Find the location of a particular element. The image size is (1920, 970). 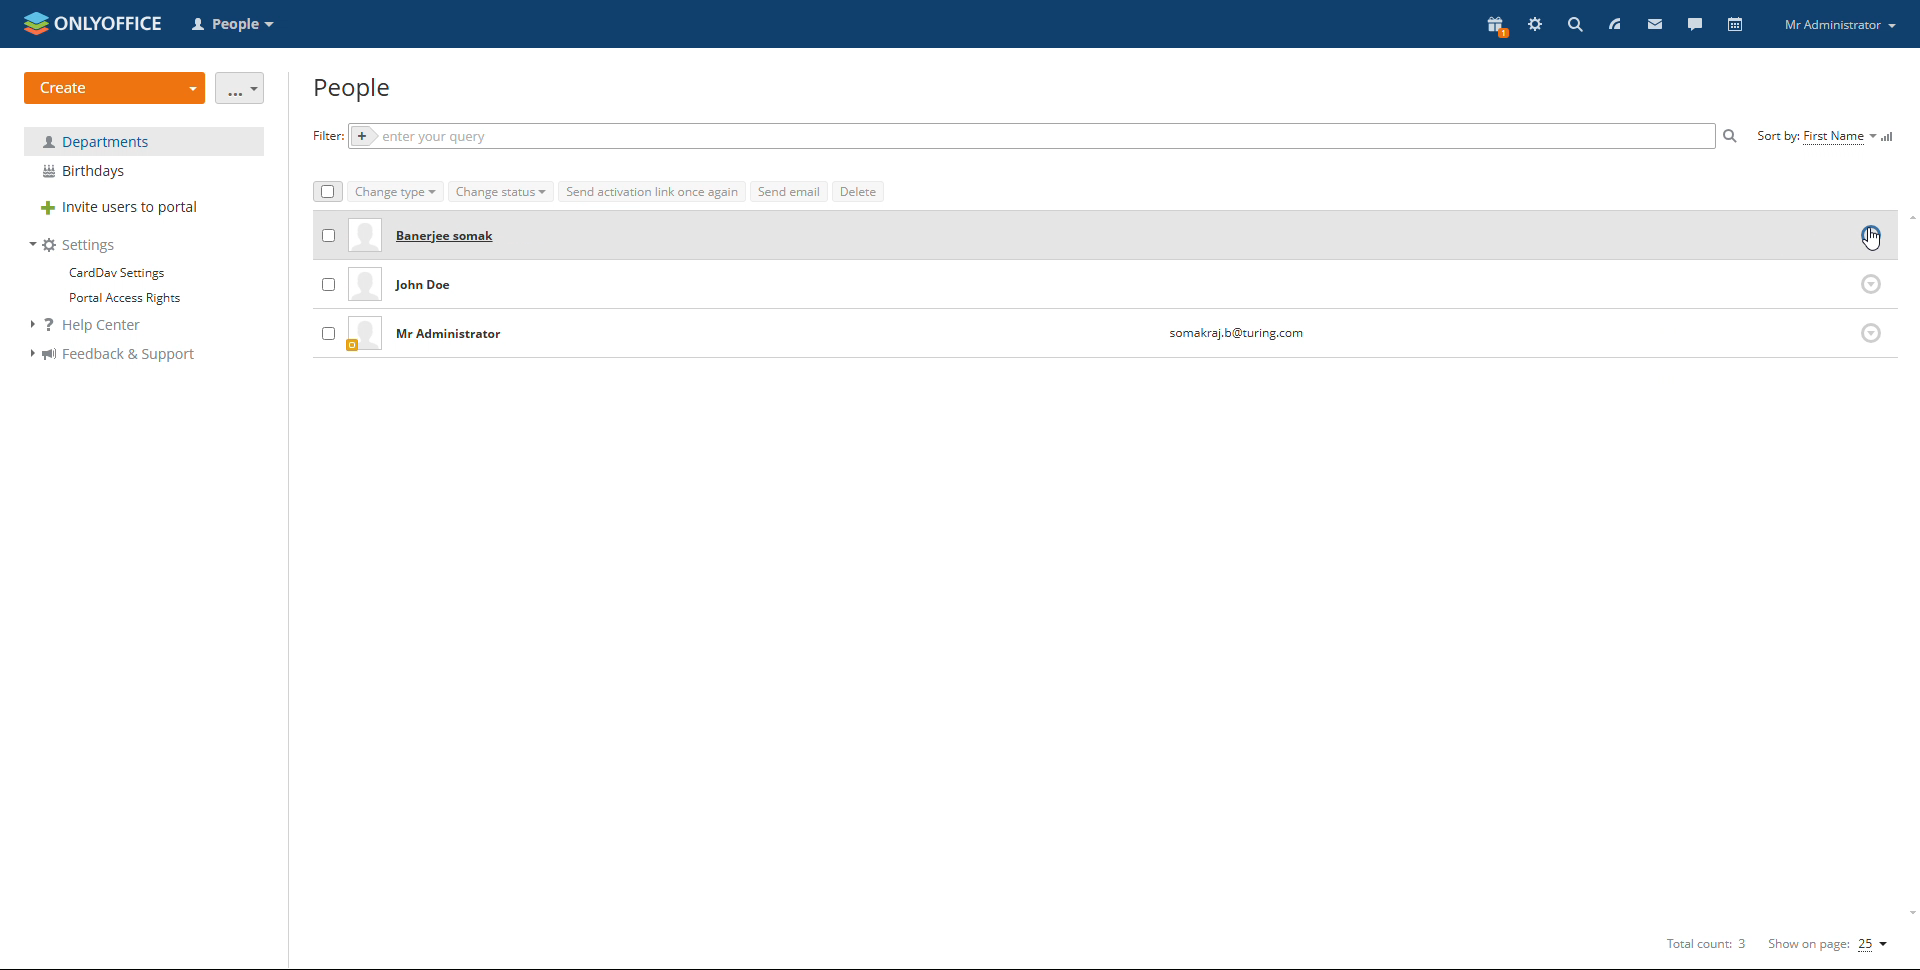

search is located at coordinates (1575, 24).